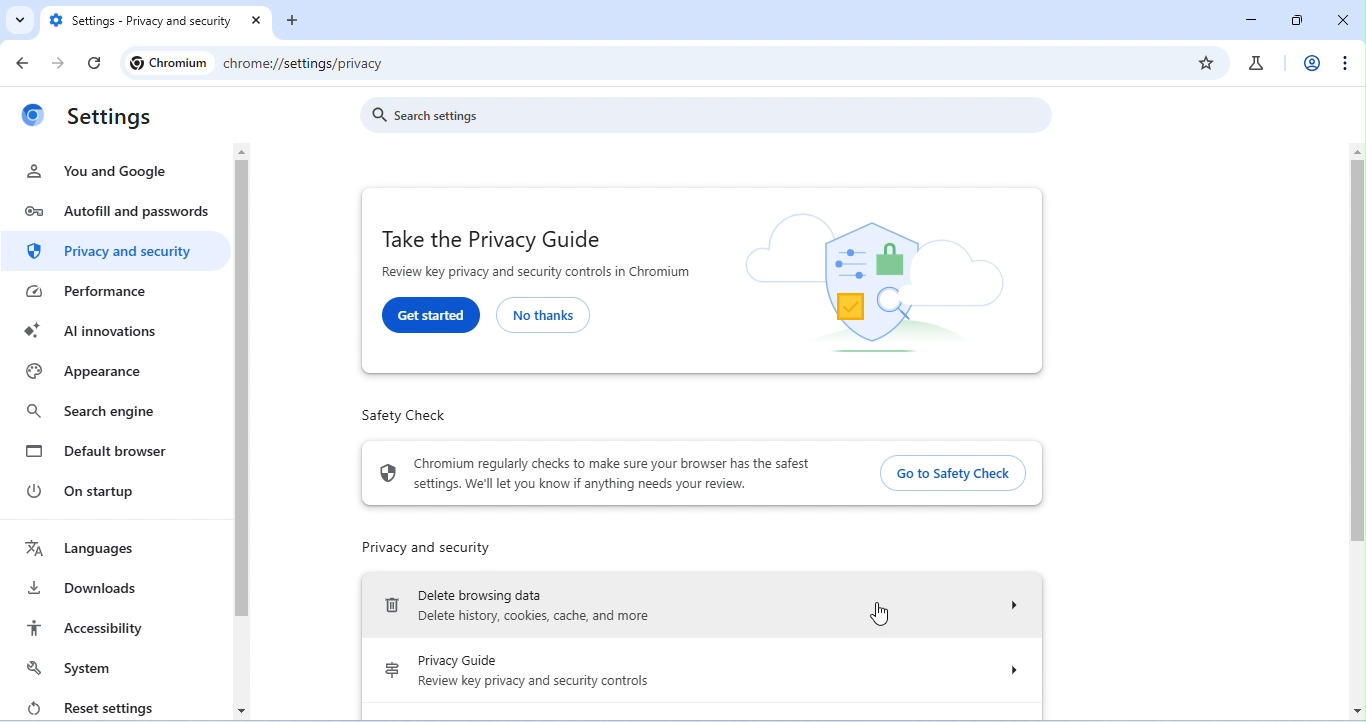 The width and height of the screenshot is (1366, 722). Describe the element at coordinates (87, 628) in the screenshot. I see `accessibility` at that location.